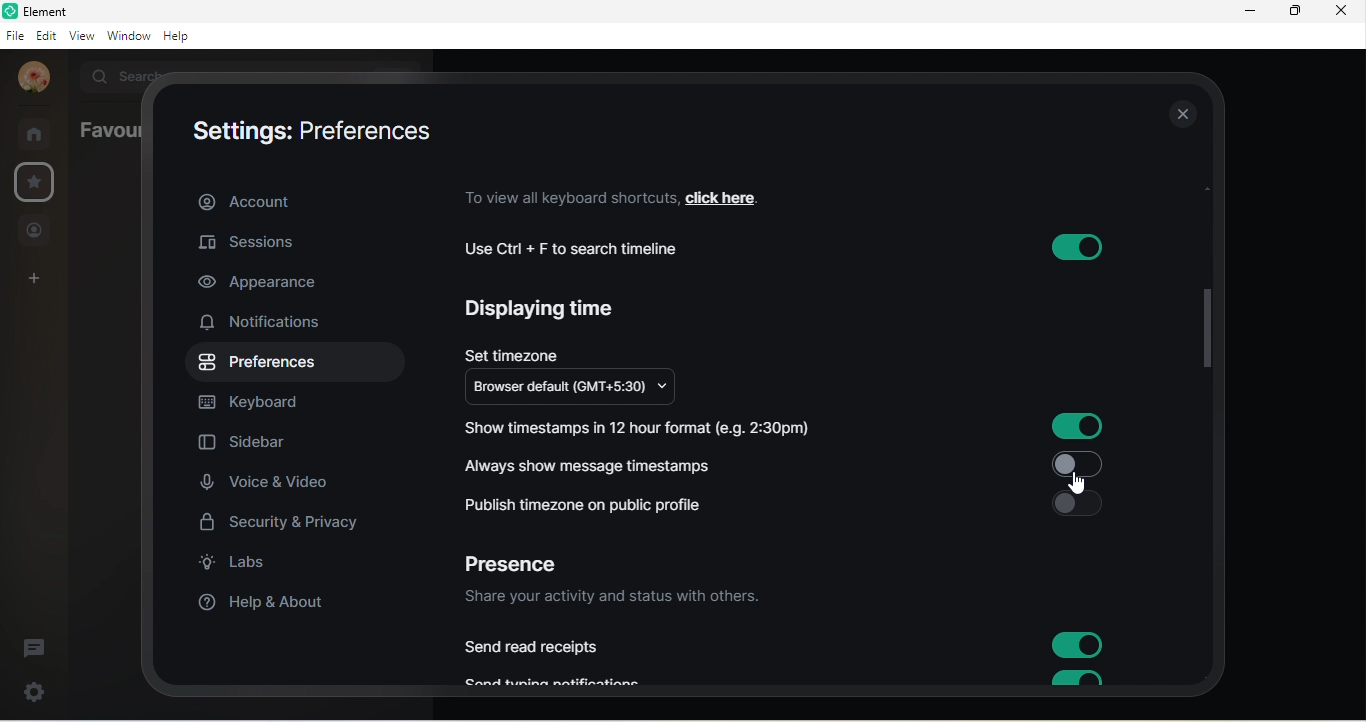 The height and width of the screenshot is (722, 1366). I want to click on click here, so click(735, 196).